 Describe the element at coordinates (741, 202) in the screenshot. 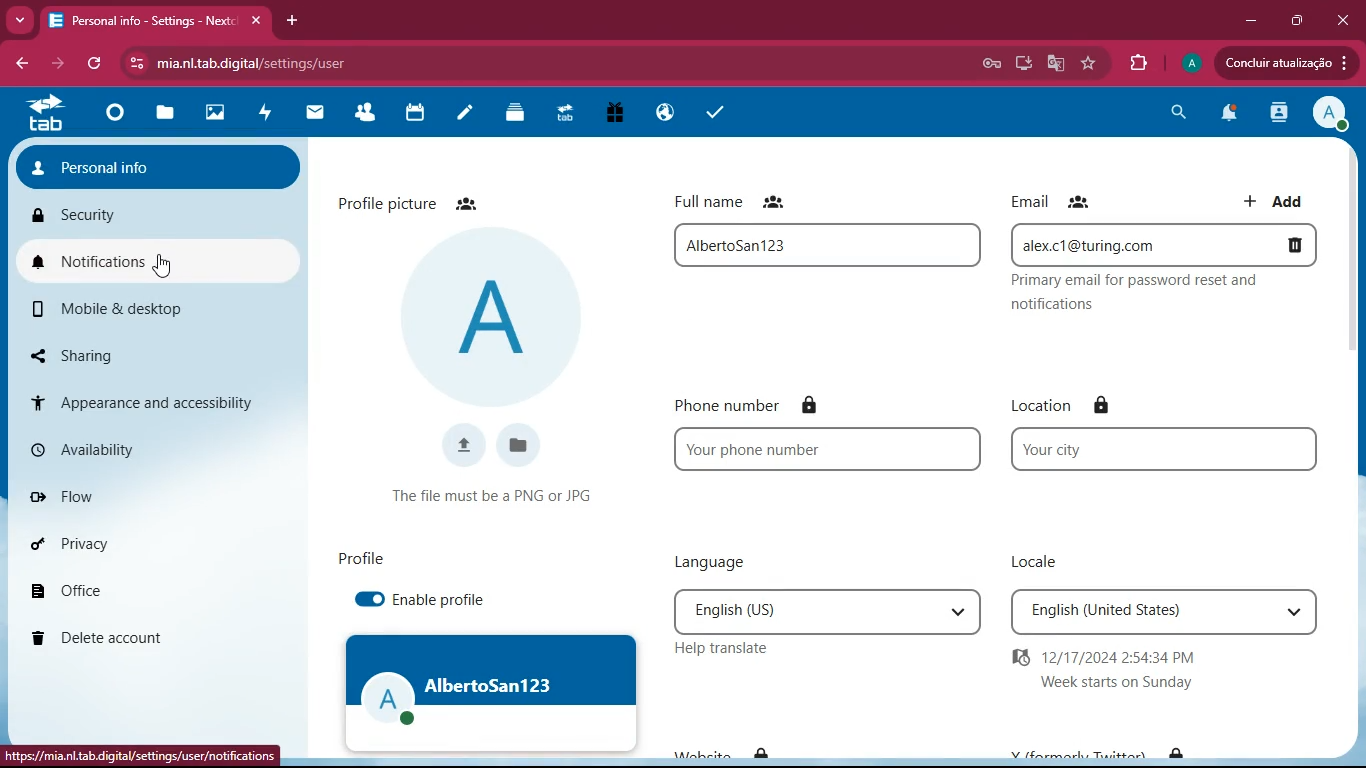

I see `full name` at that location.